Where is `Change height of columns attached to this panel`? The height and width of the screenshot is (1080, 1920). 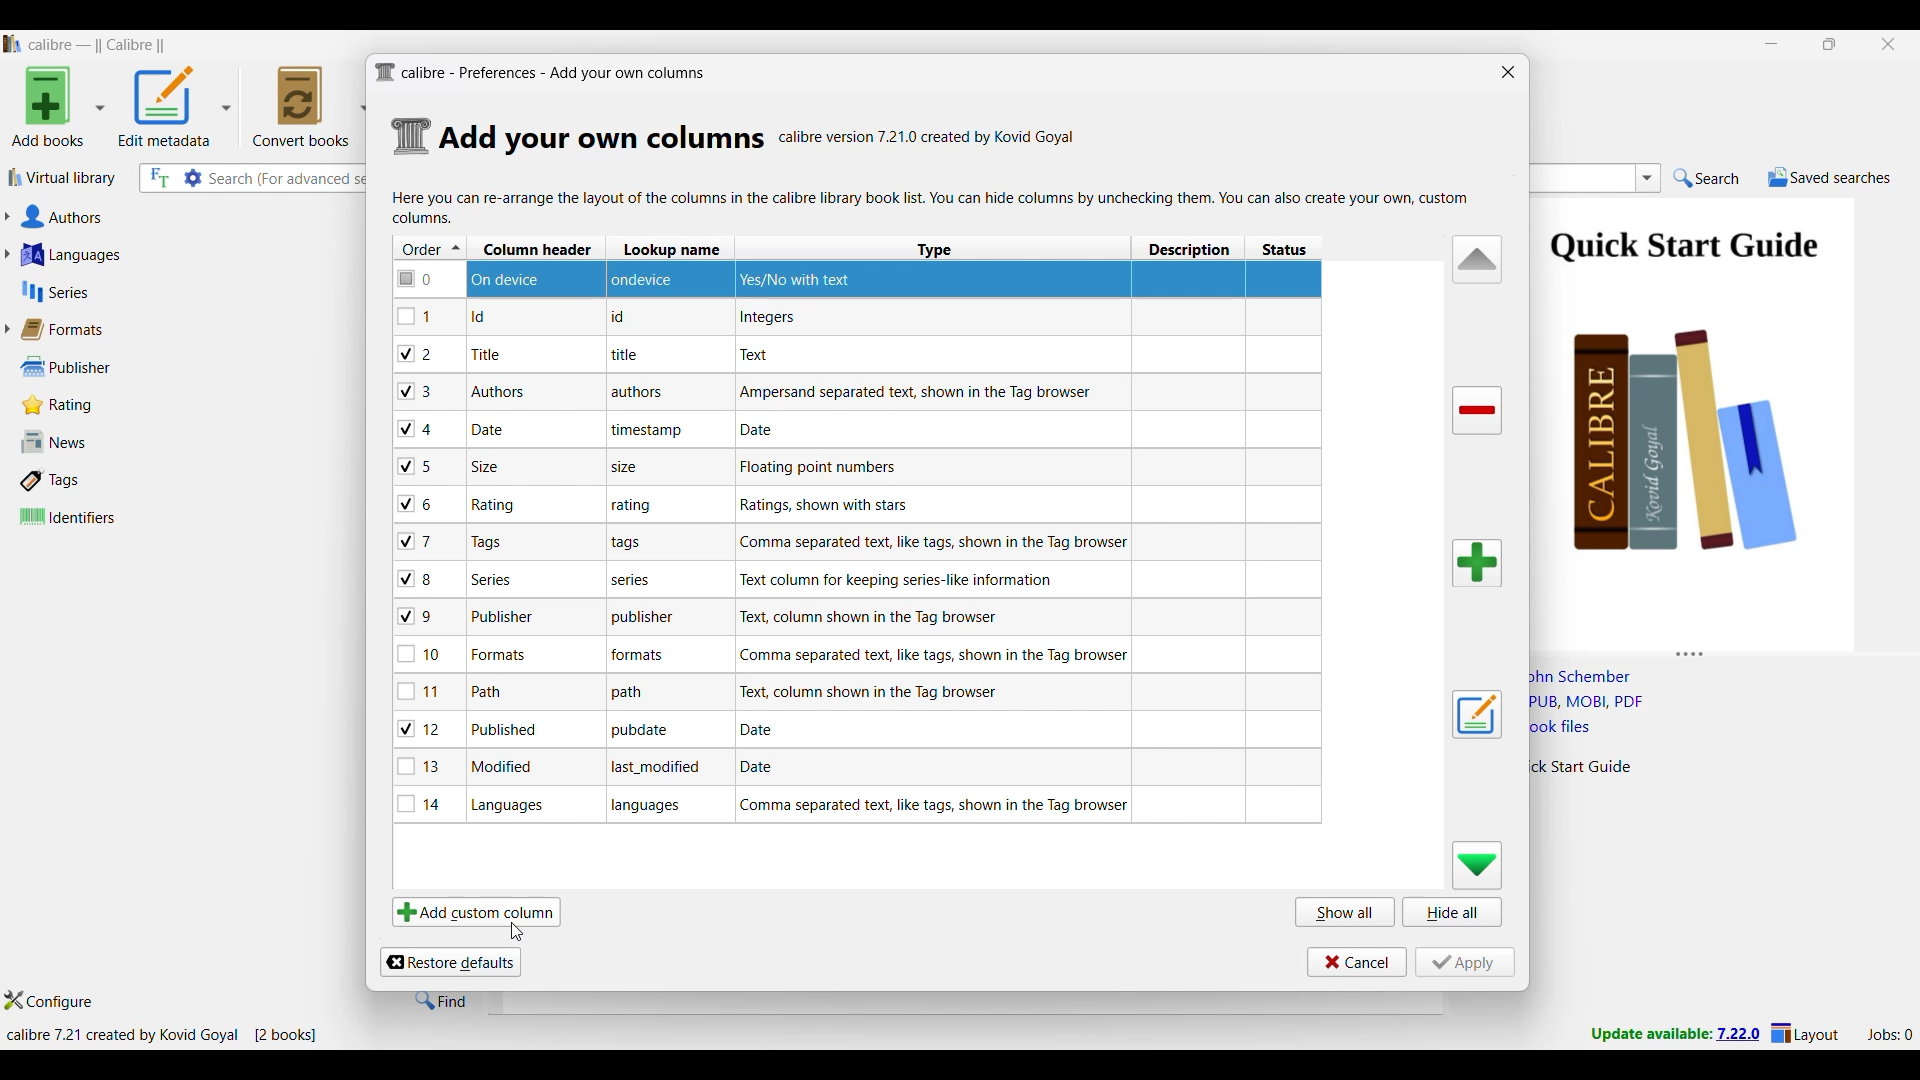 Change height of columns attached to this panel is located at coordinates (1724, 650).